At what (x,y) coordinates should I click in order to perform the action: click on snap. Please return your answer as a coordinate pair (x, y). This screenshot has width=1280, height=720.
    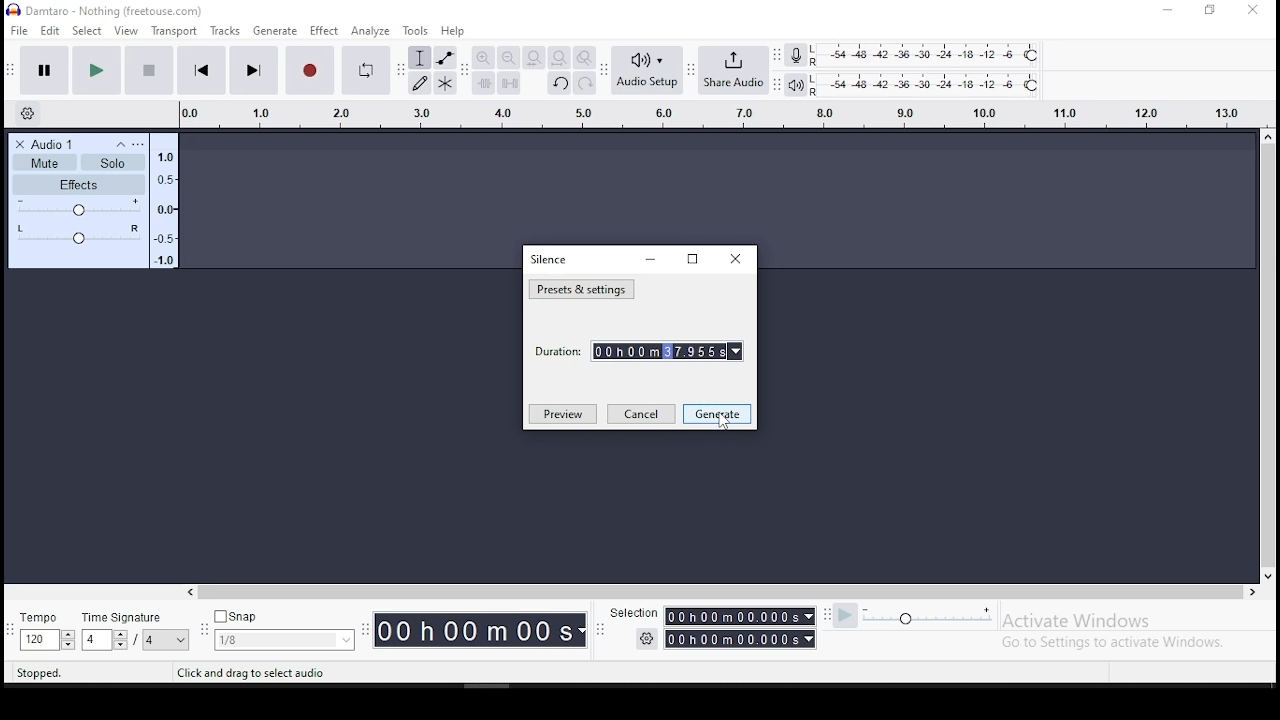
    Looking at the image, I should click on (284, 629).